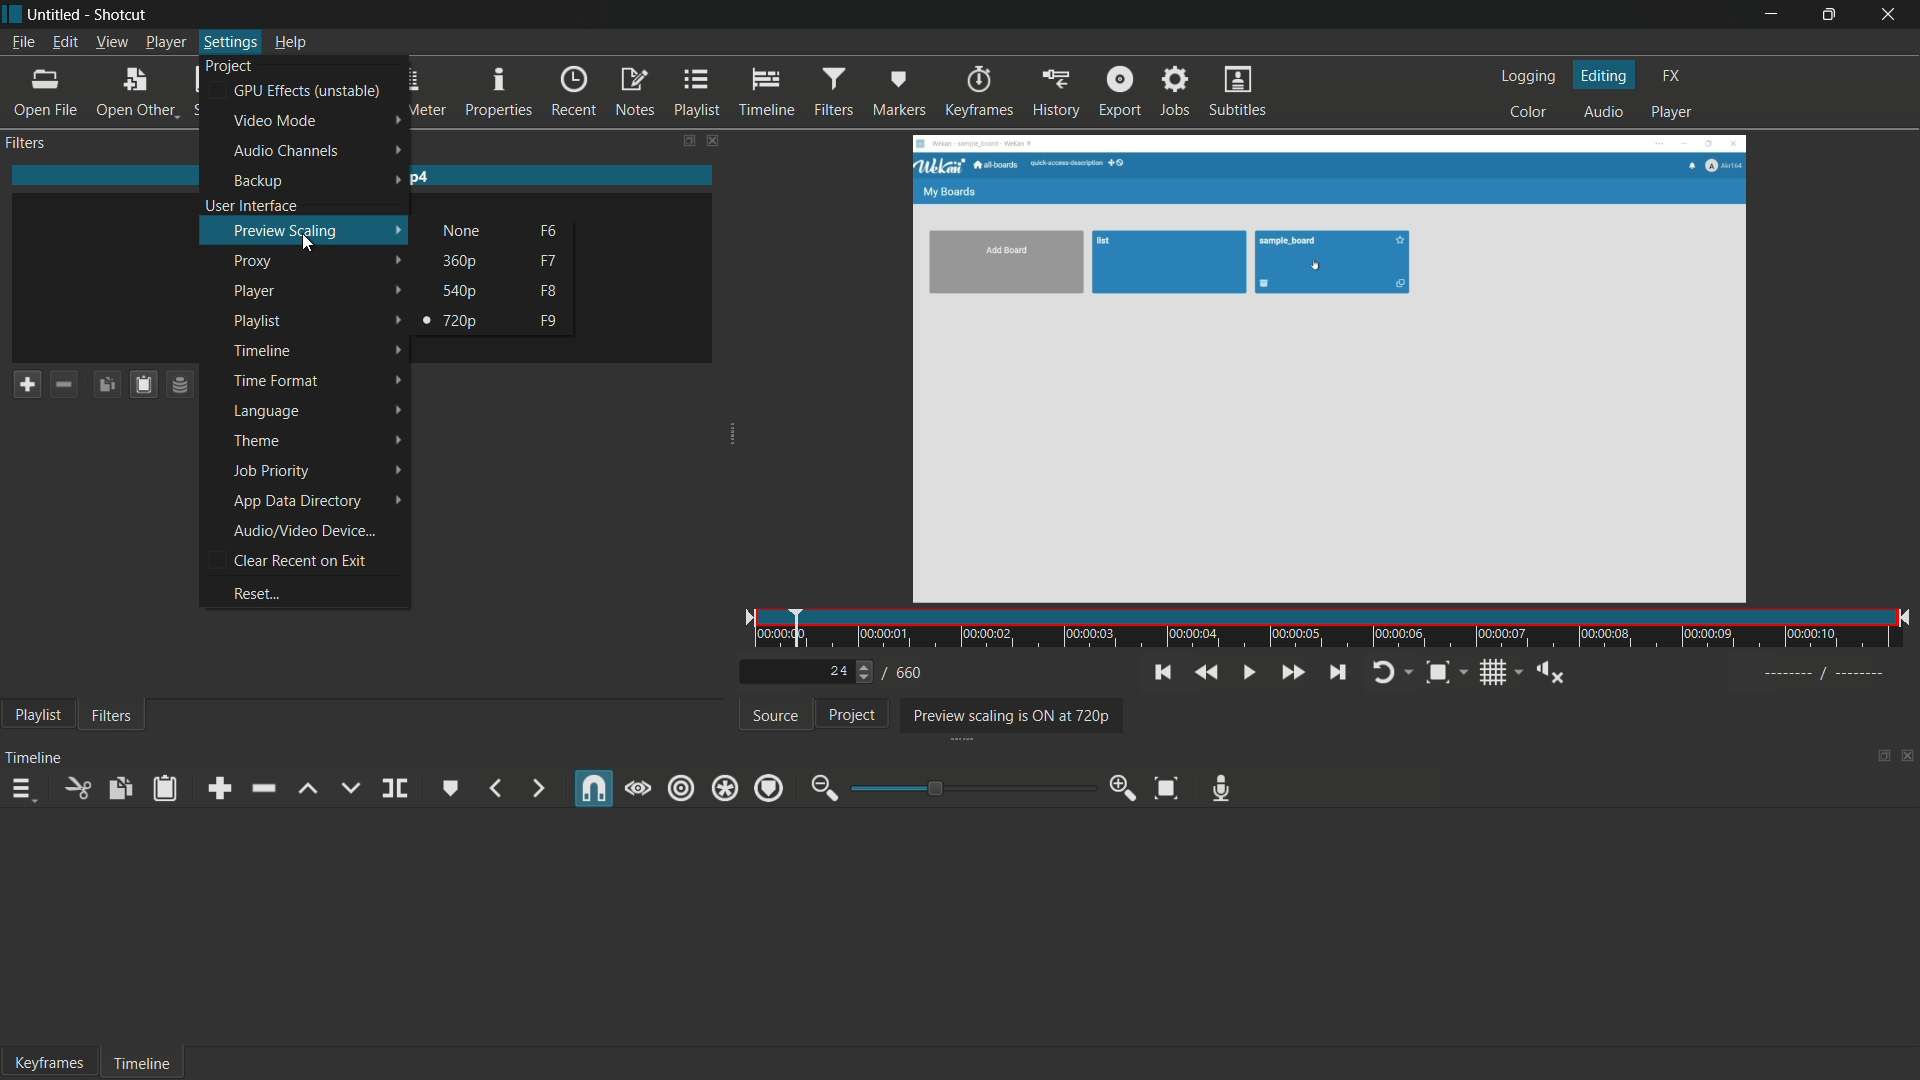  What do you see at coordinates (1122, 93) in the screenshot?
I see `export` at bounding box center [1122, 93].